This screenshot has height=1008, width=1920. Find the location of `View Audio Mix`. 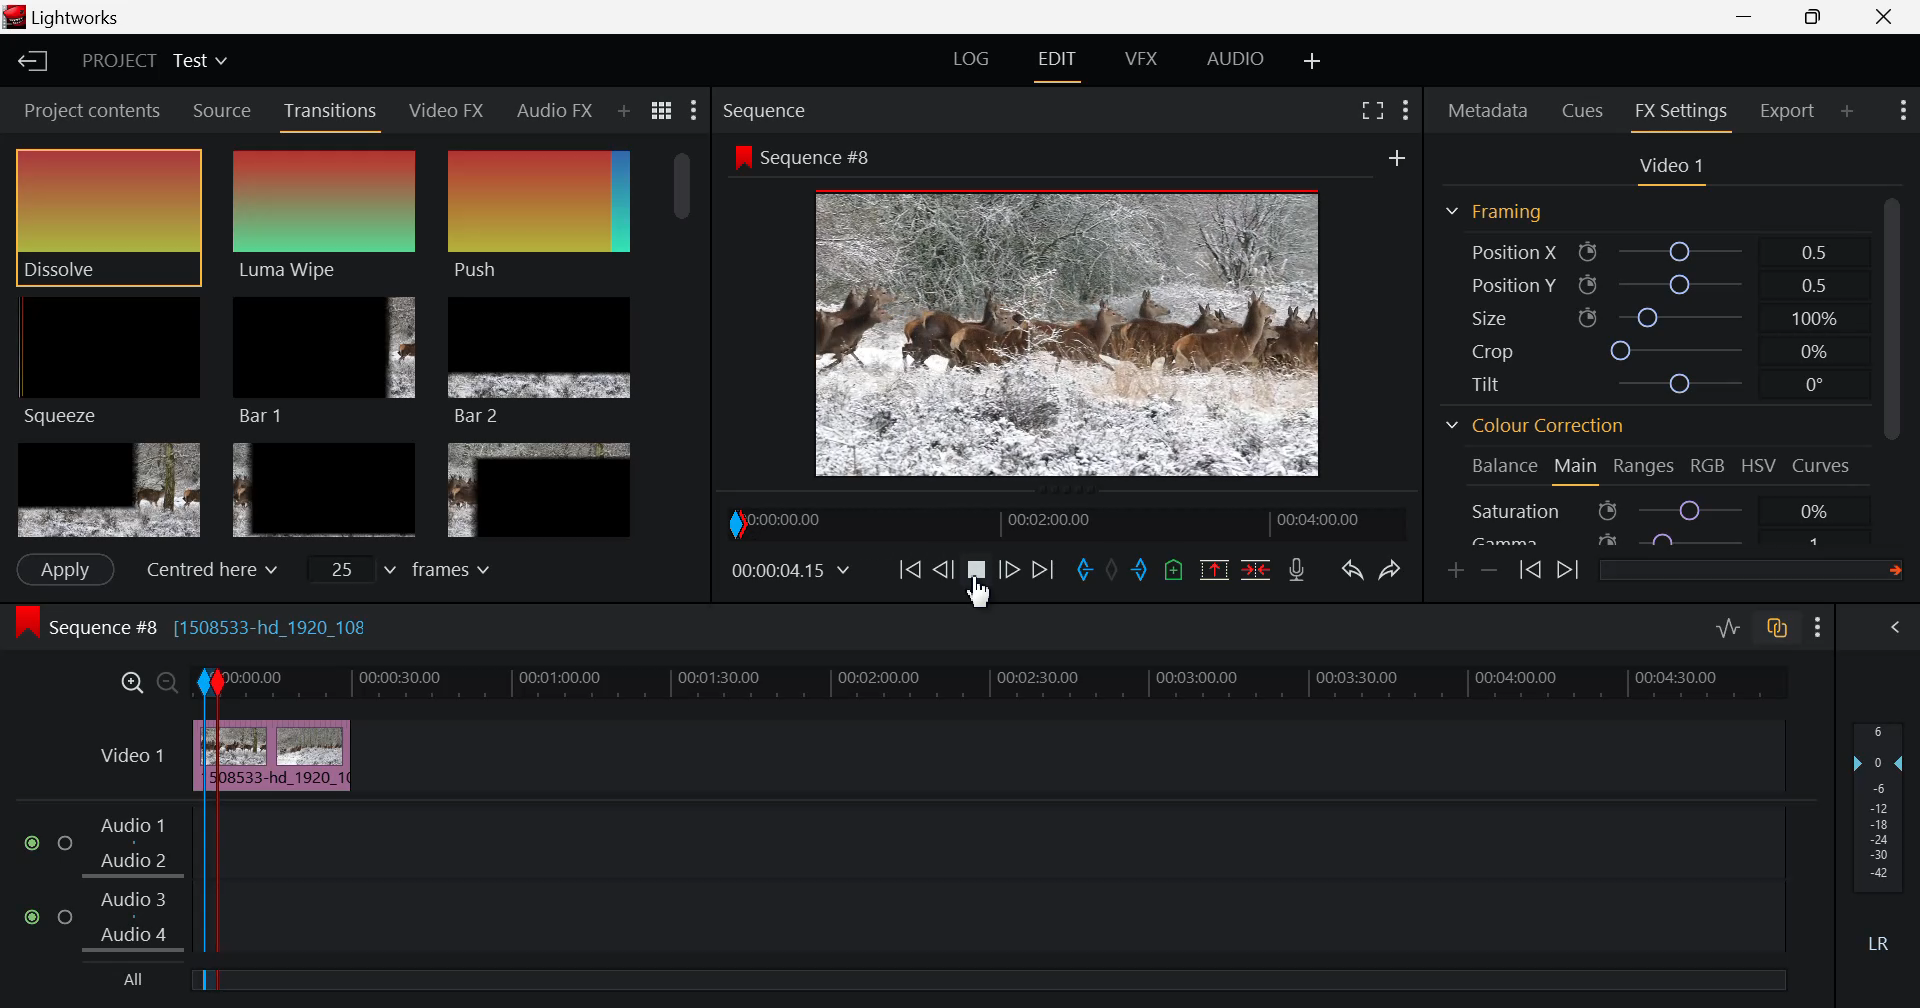

View Audio Mix is located at coordinates (1898, 629).